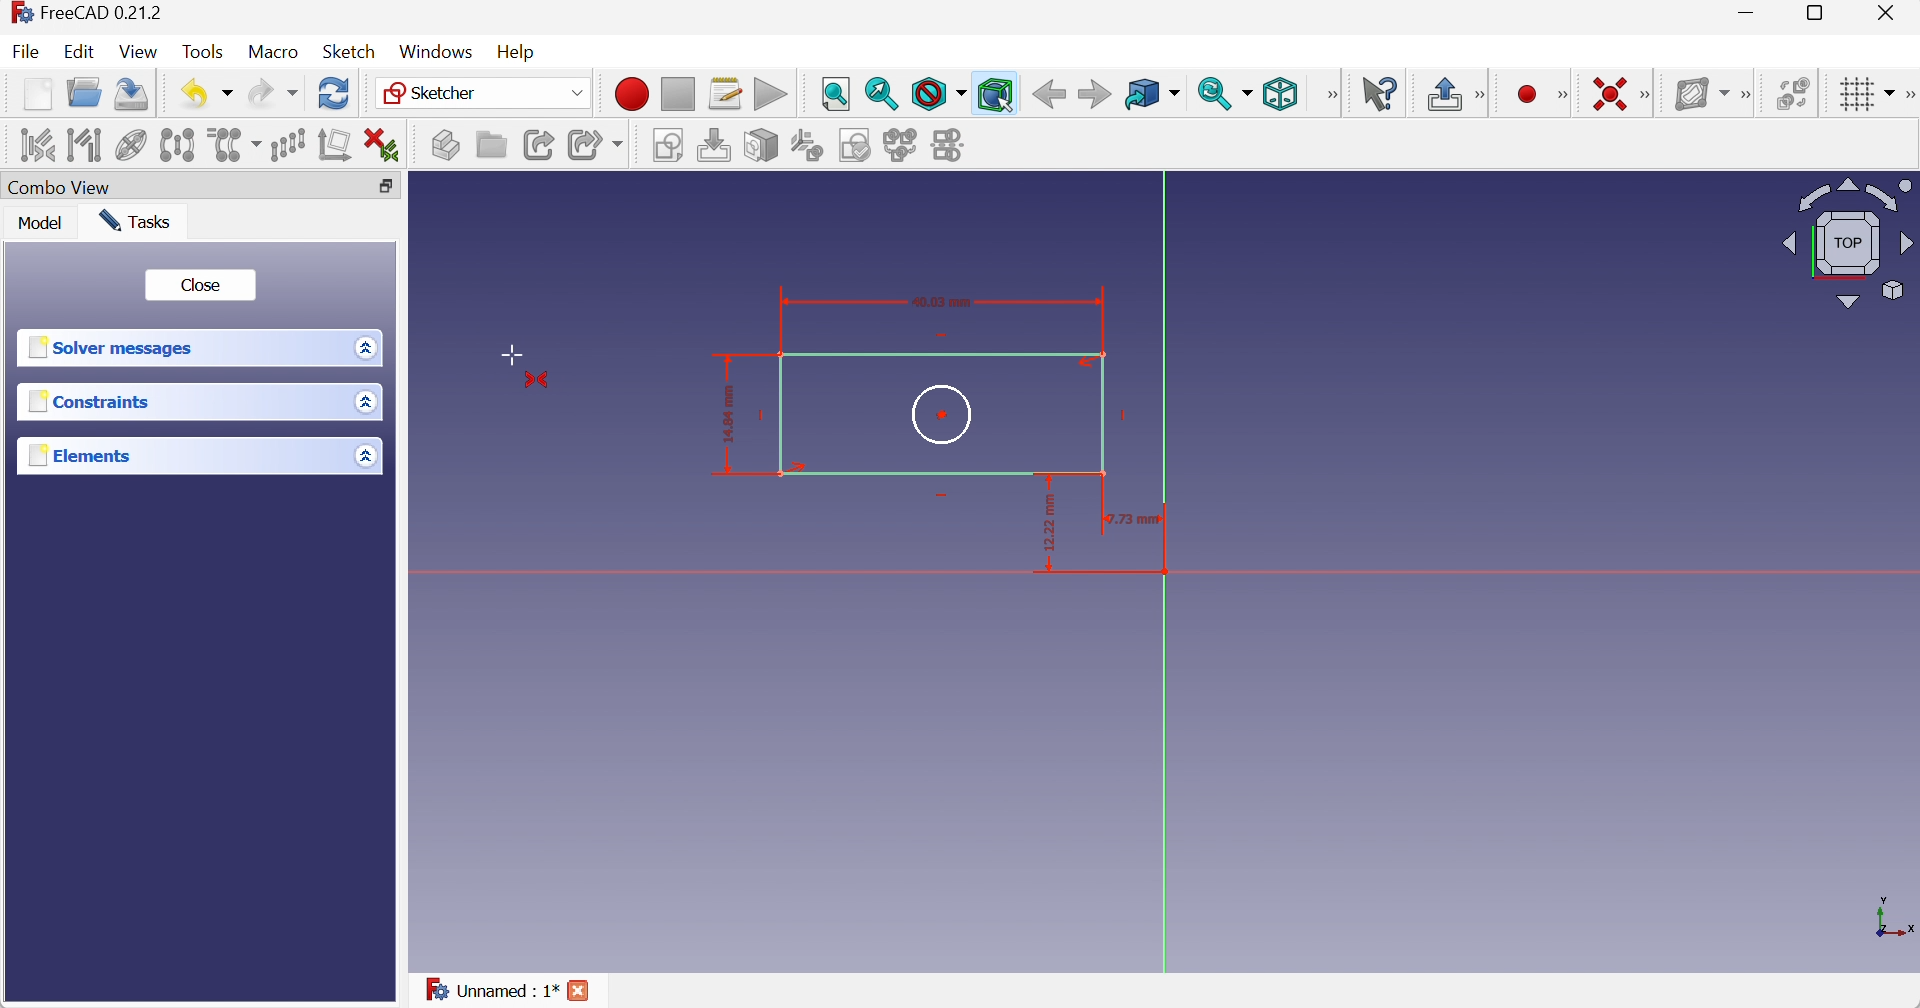 This screenshot has height=1008, width=1920. What do you see at coordinates (490, 144) in the screenshot?
I see `Create group` at bounding box center [490, 144].